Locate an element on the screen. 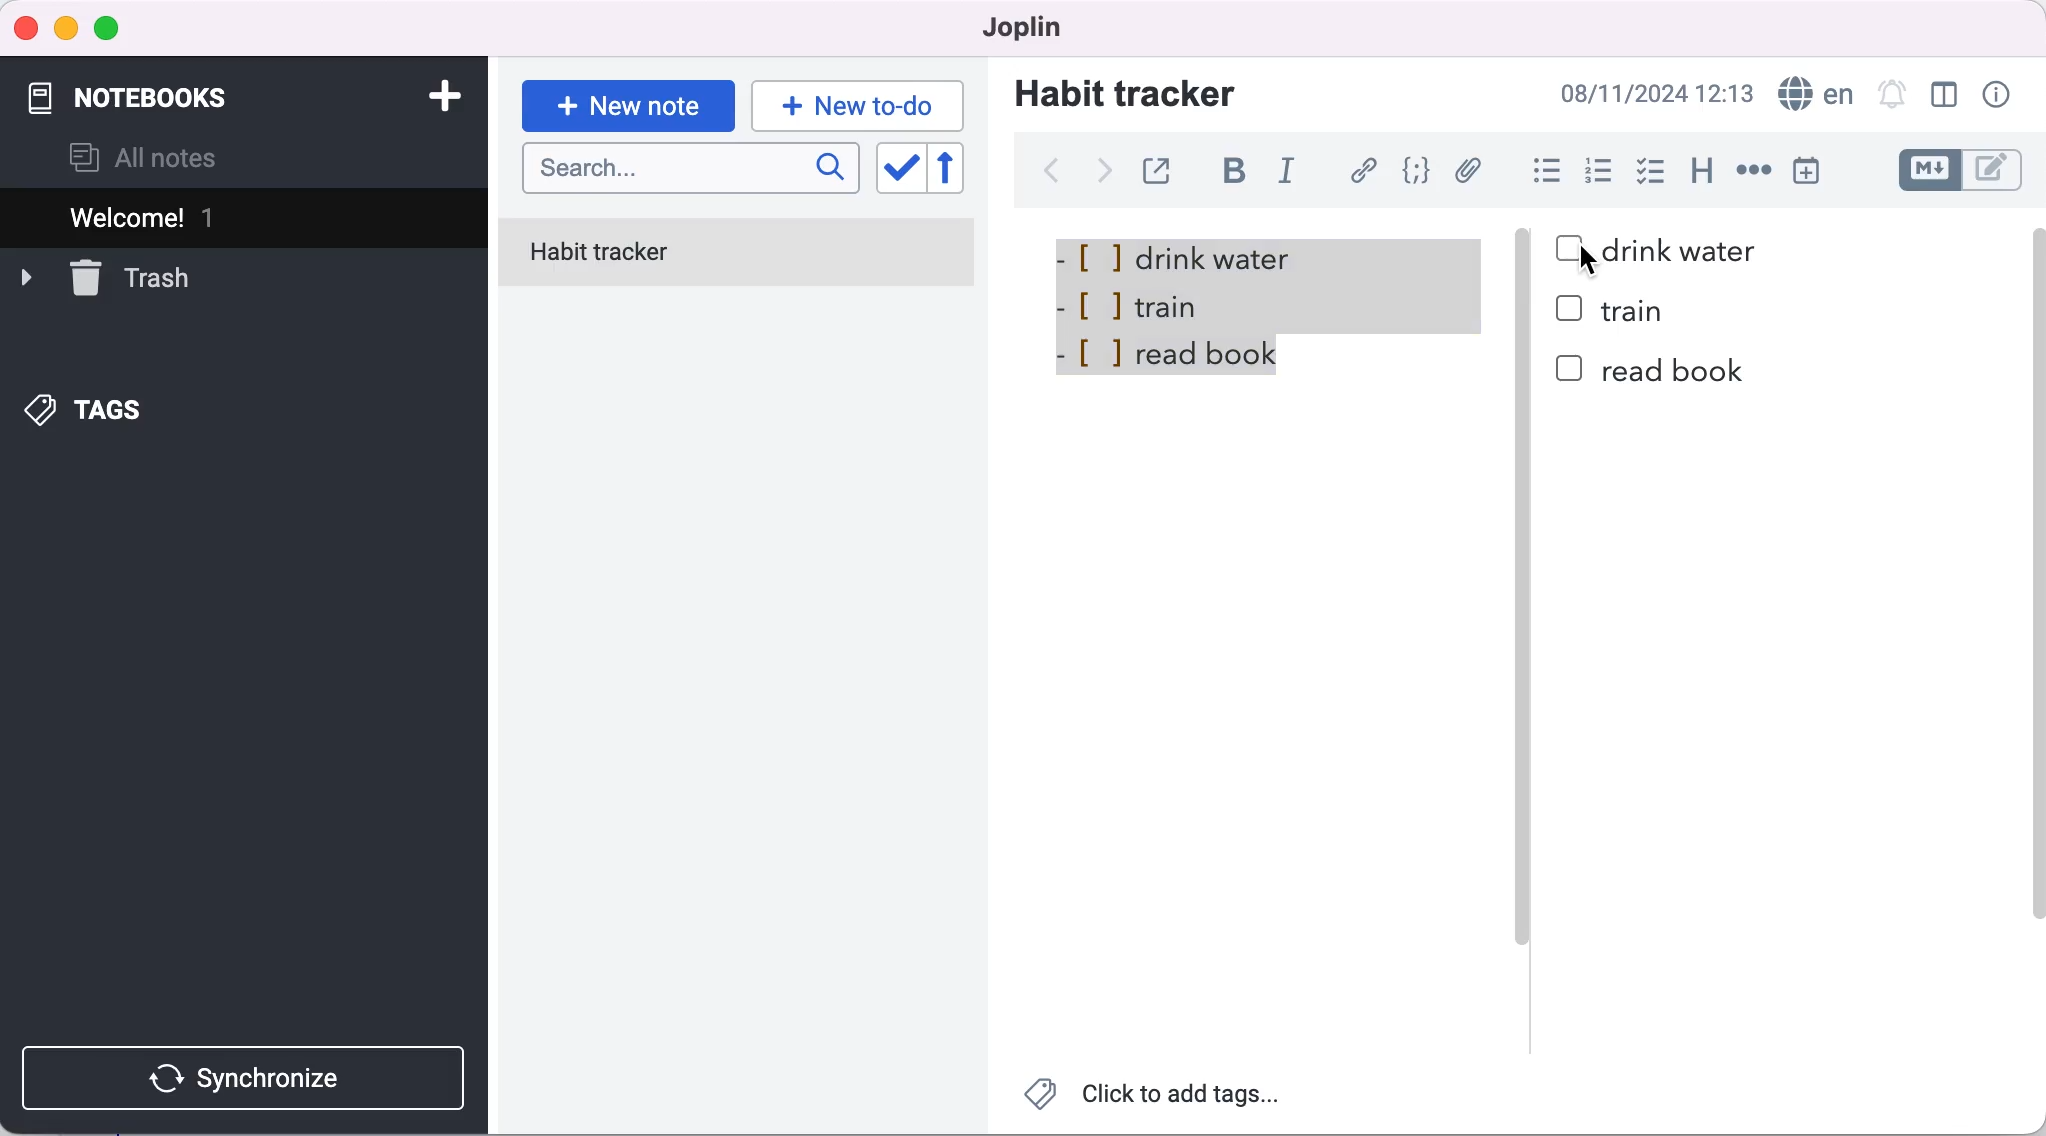 This screenshot has width=2046, height=1136. bold is located at coordinates (1242, 173).